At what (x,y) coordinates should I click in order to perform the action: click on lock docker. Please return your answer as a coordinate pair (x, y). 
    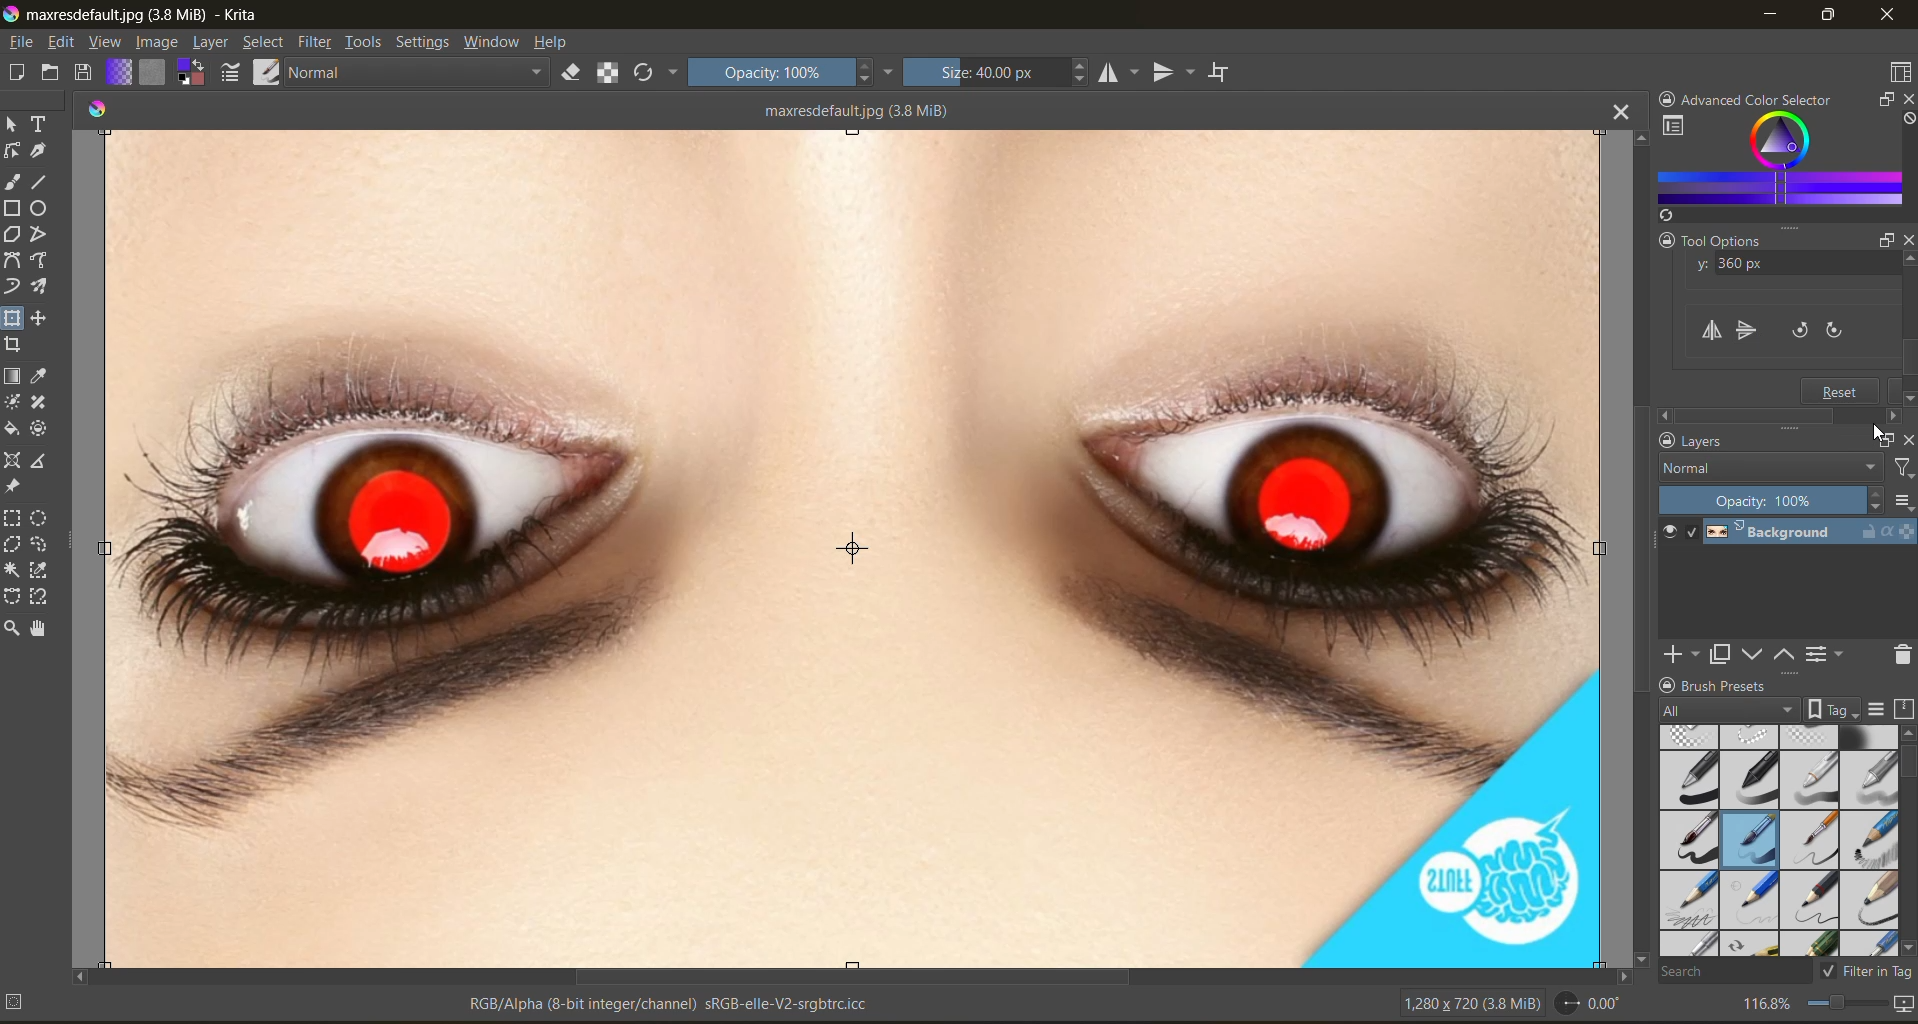
    Looking at the image, I should click on (1668, 685).